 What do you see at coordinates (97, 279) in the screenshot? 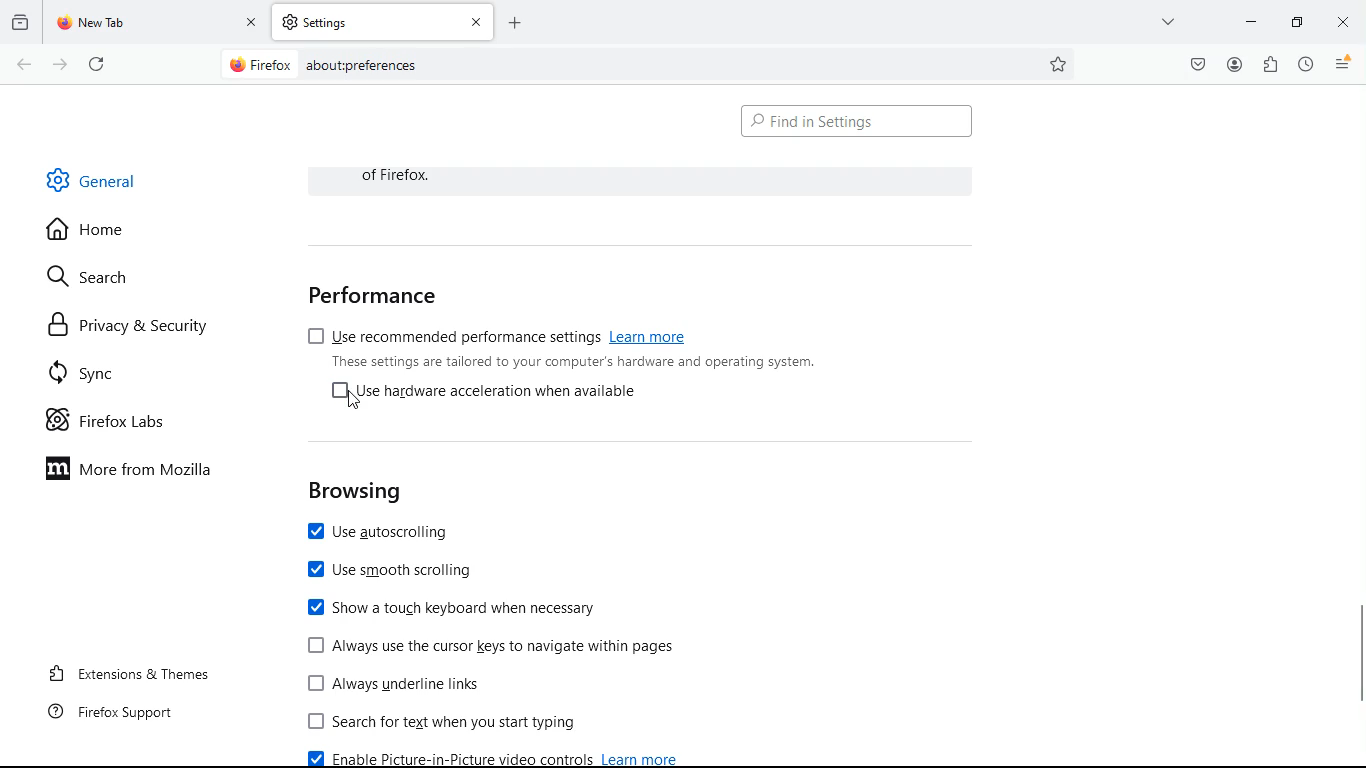
I see `search` at bounding box center [97, 279].